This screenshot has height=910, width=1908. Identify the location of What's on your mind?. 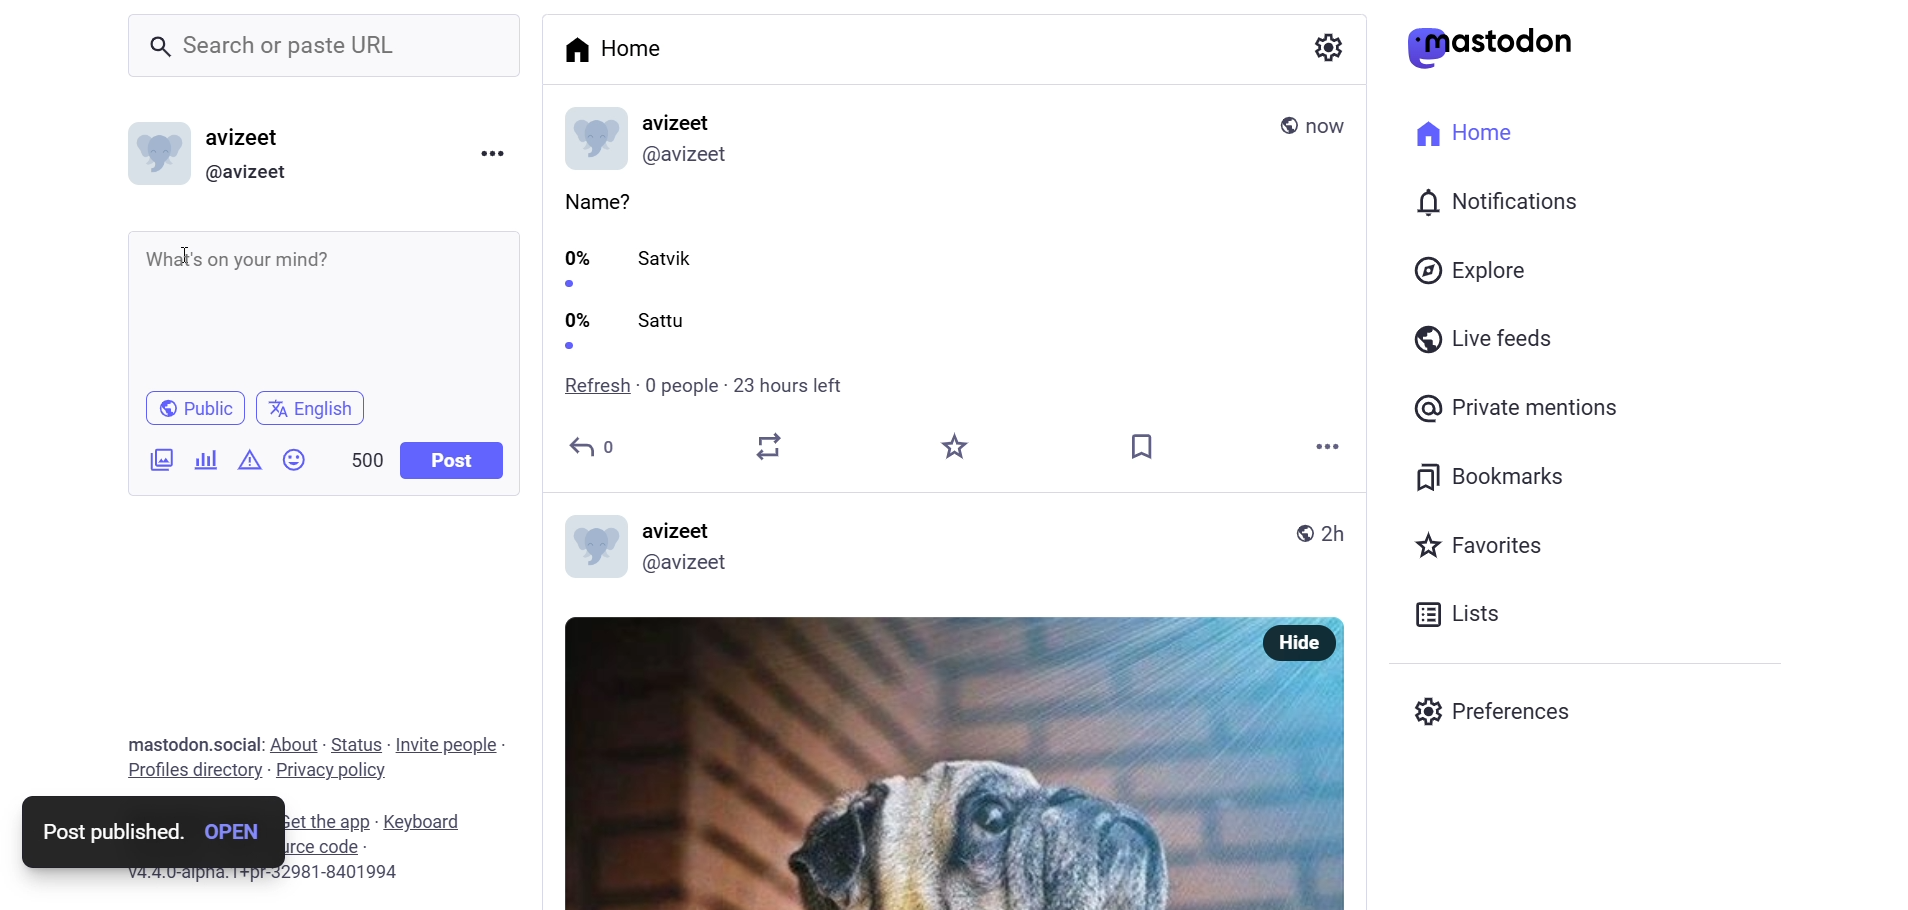
(320, 309).